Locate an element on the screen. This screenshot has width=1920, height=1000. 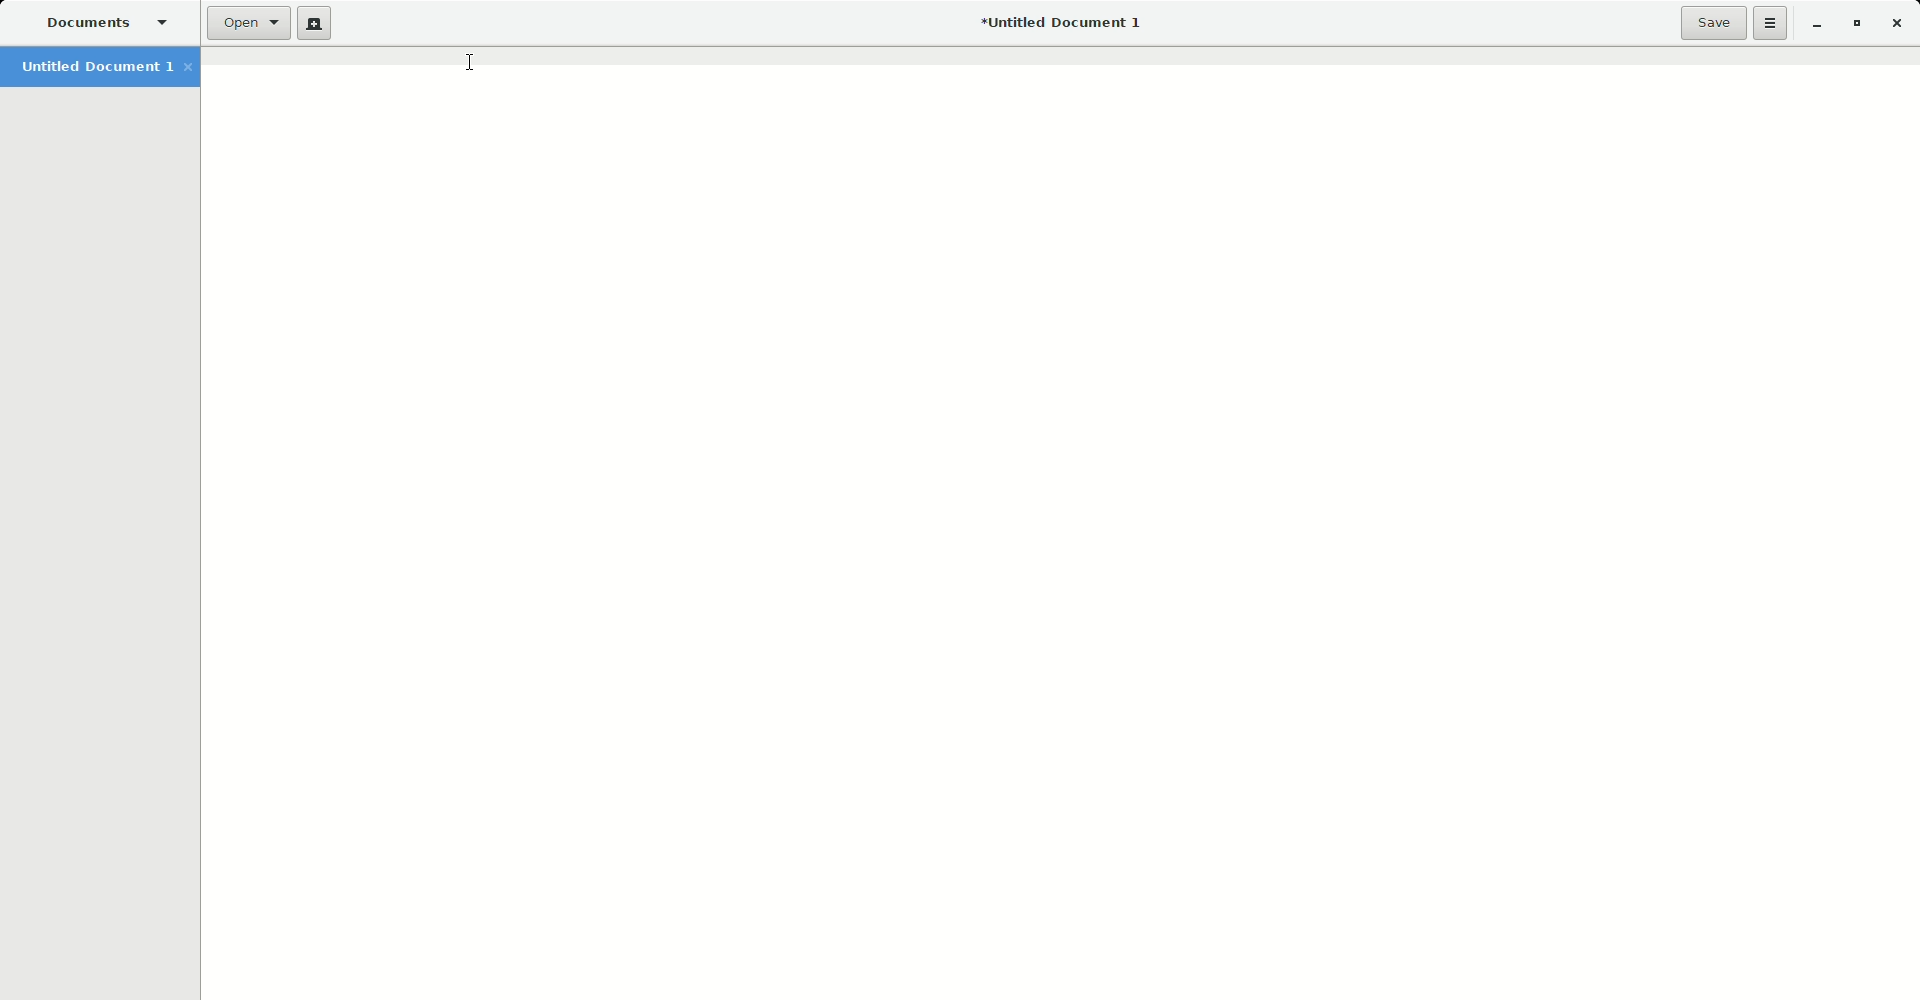
Documents is located at coordinates (108, 21).